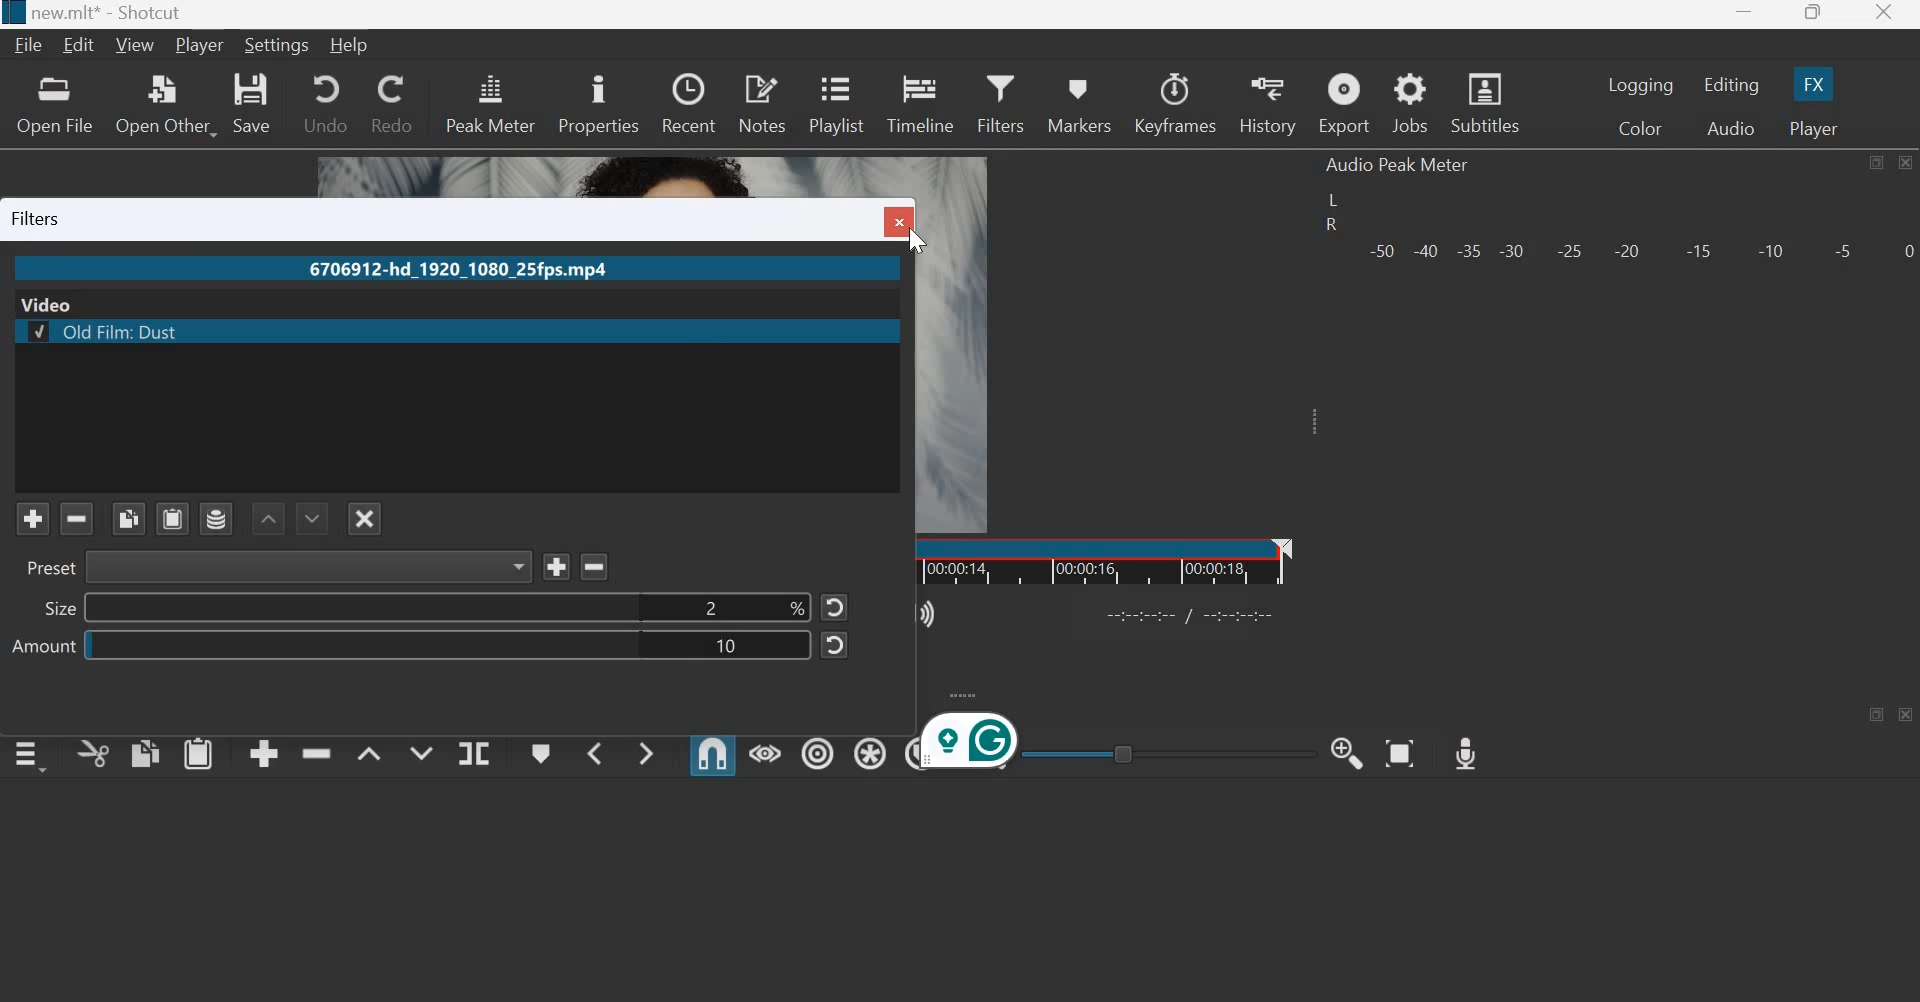 The height and width of the screenshot is (1002, 1920). What do you see at coordinates (164, 104) in the screenshot?
I see `open other` at bounding box center [164, 104].